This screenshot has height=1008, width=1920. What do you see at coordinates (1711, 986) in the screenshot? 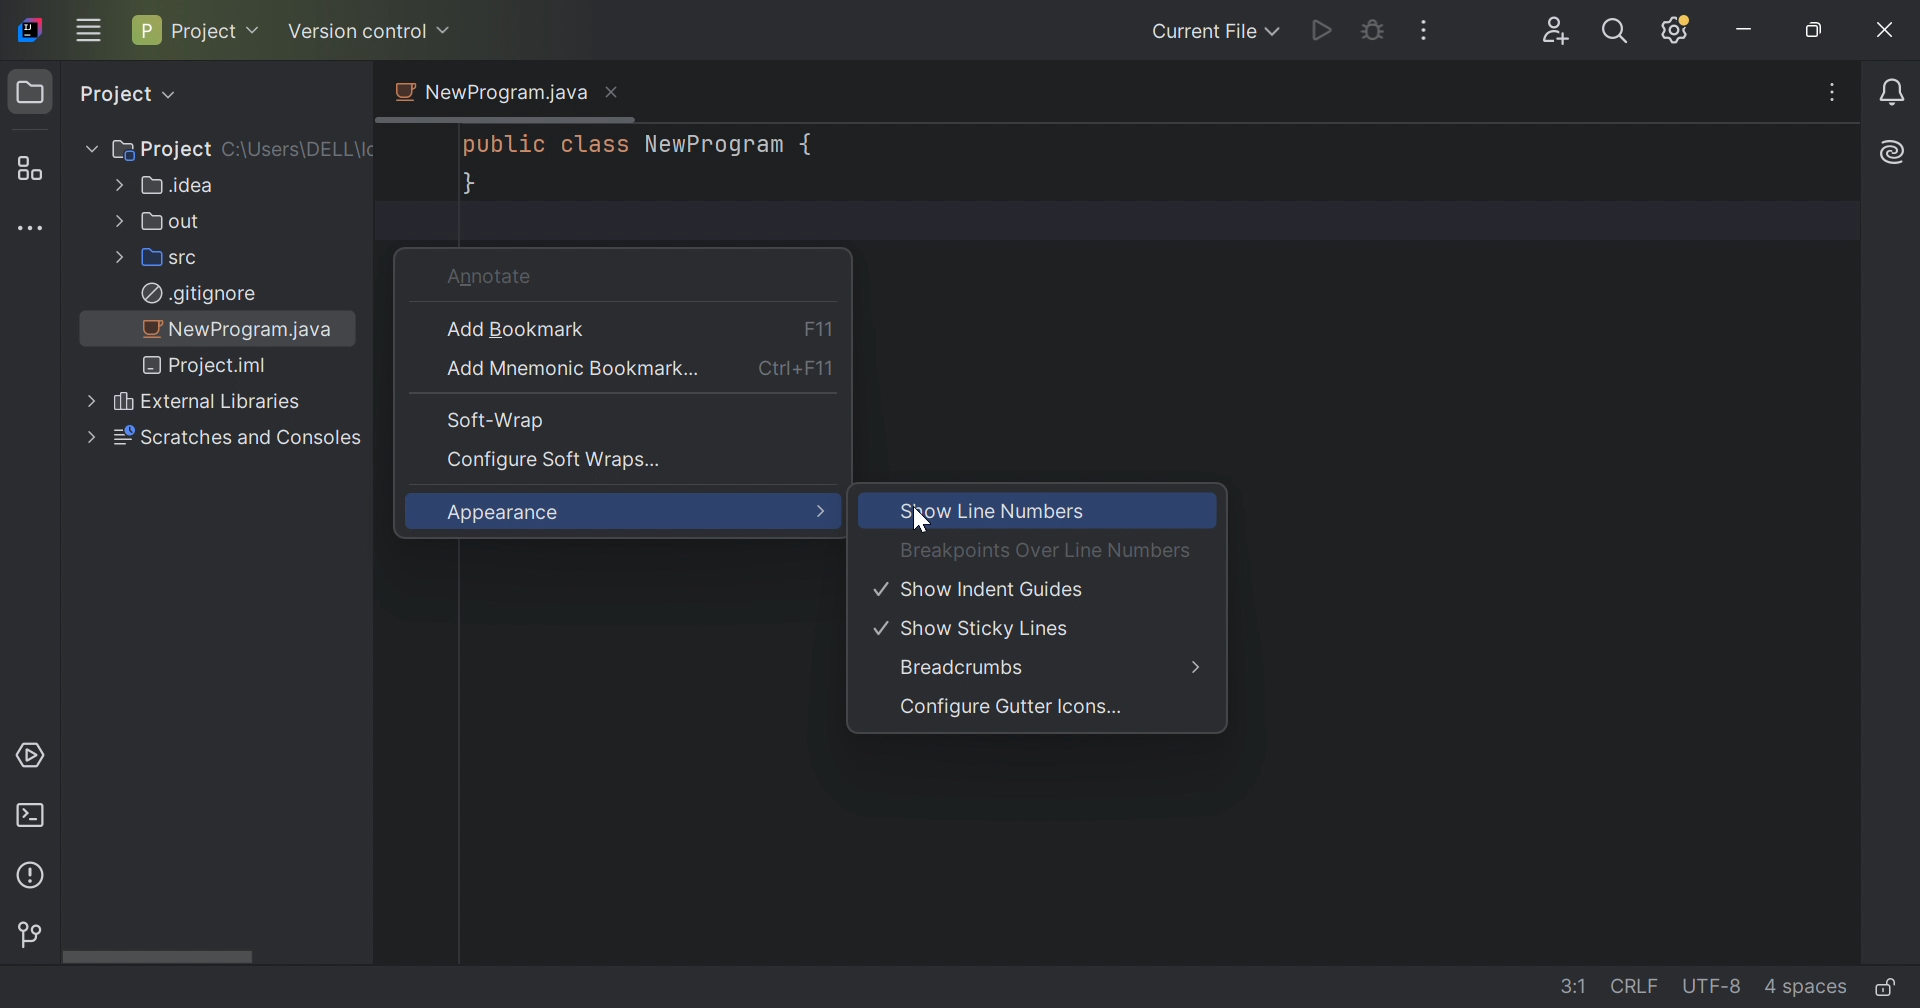
I see `UTF-8` at bounding box center [1711, 986].